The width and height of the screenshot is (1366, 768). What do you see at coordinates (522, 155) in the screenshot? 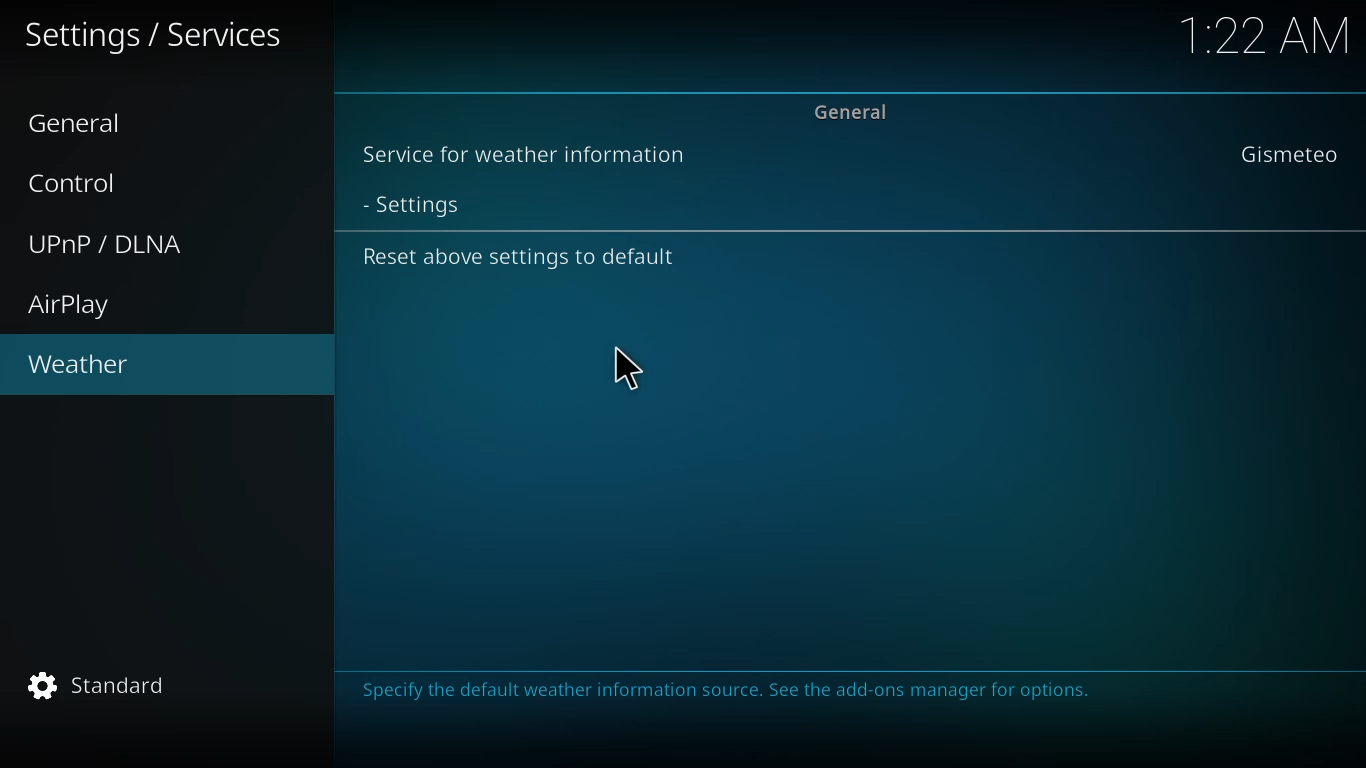
I see `service for weather info` at bounding box center [522, 155].